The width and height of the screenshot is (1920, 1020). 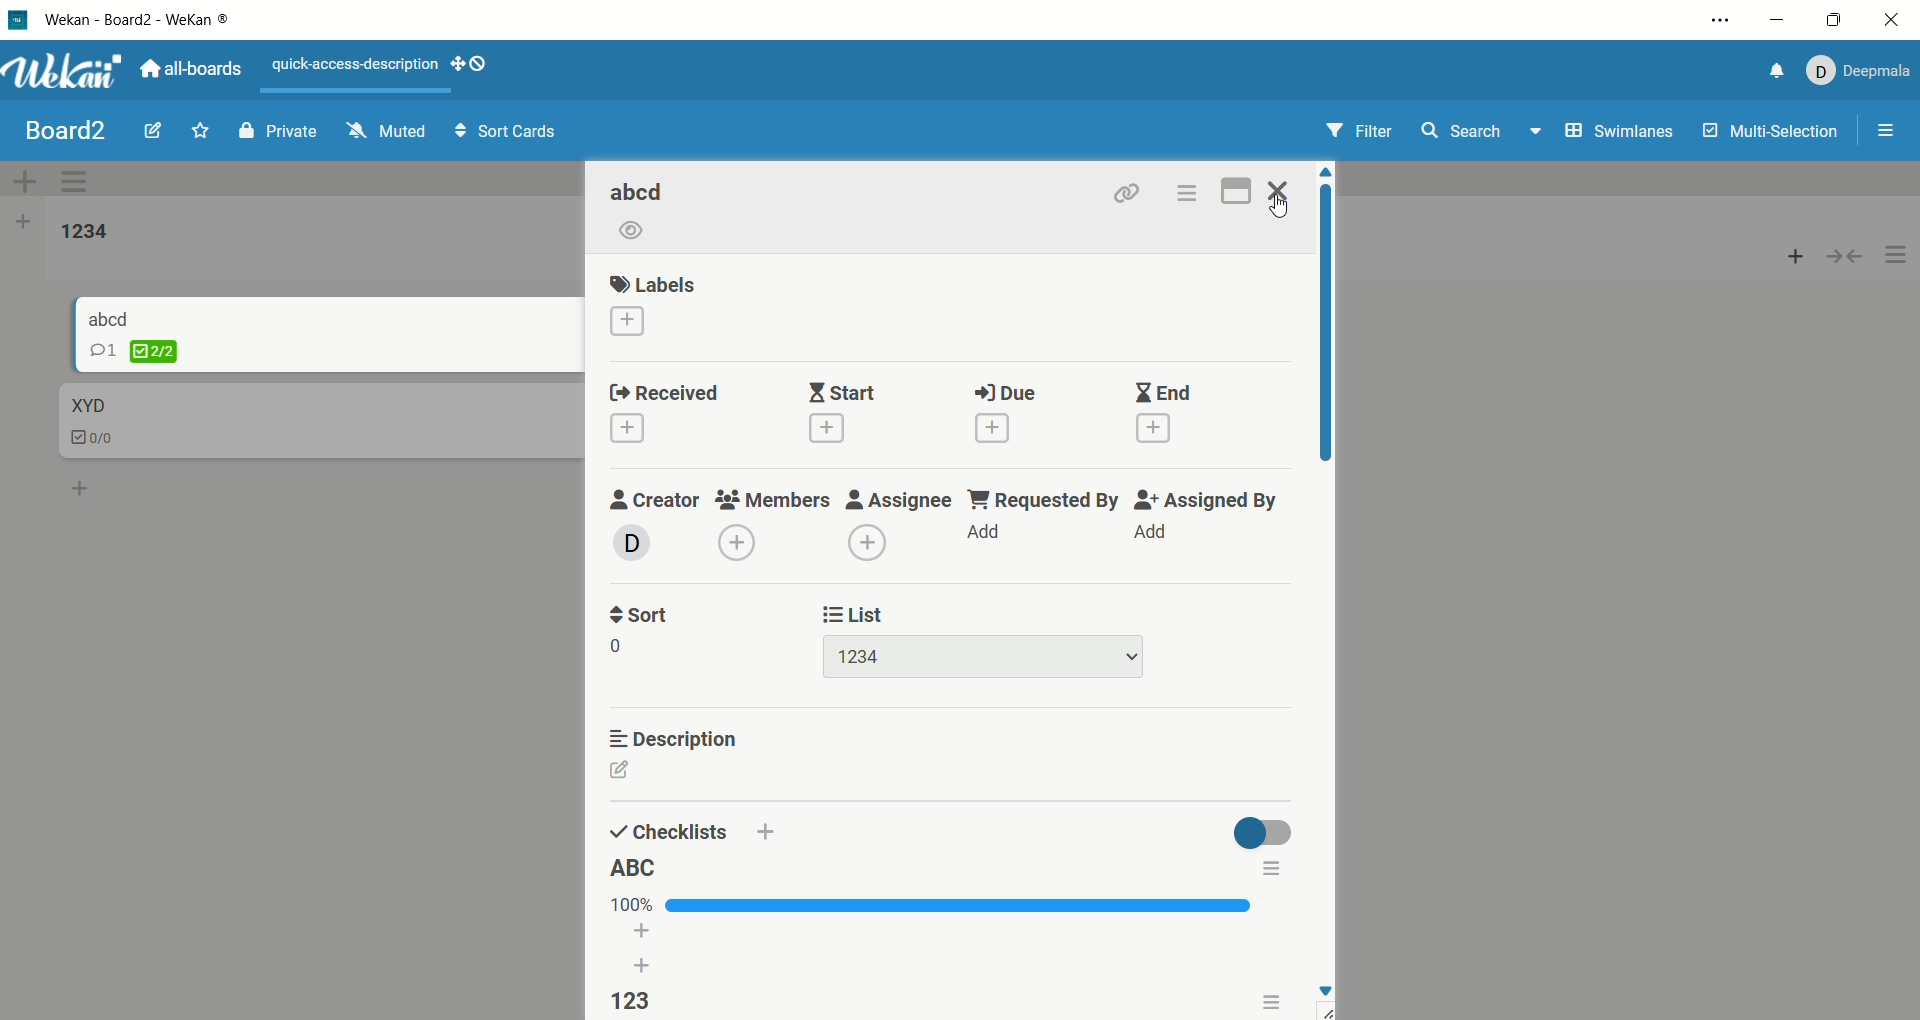 I want to click on labels, so click(x=656, y=302).